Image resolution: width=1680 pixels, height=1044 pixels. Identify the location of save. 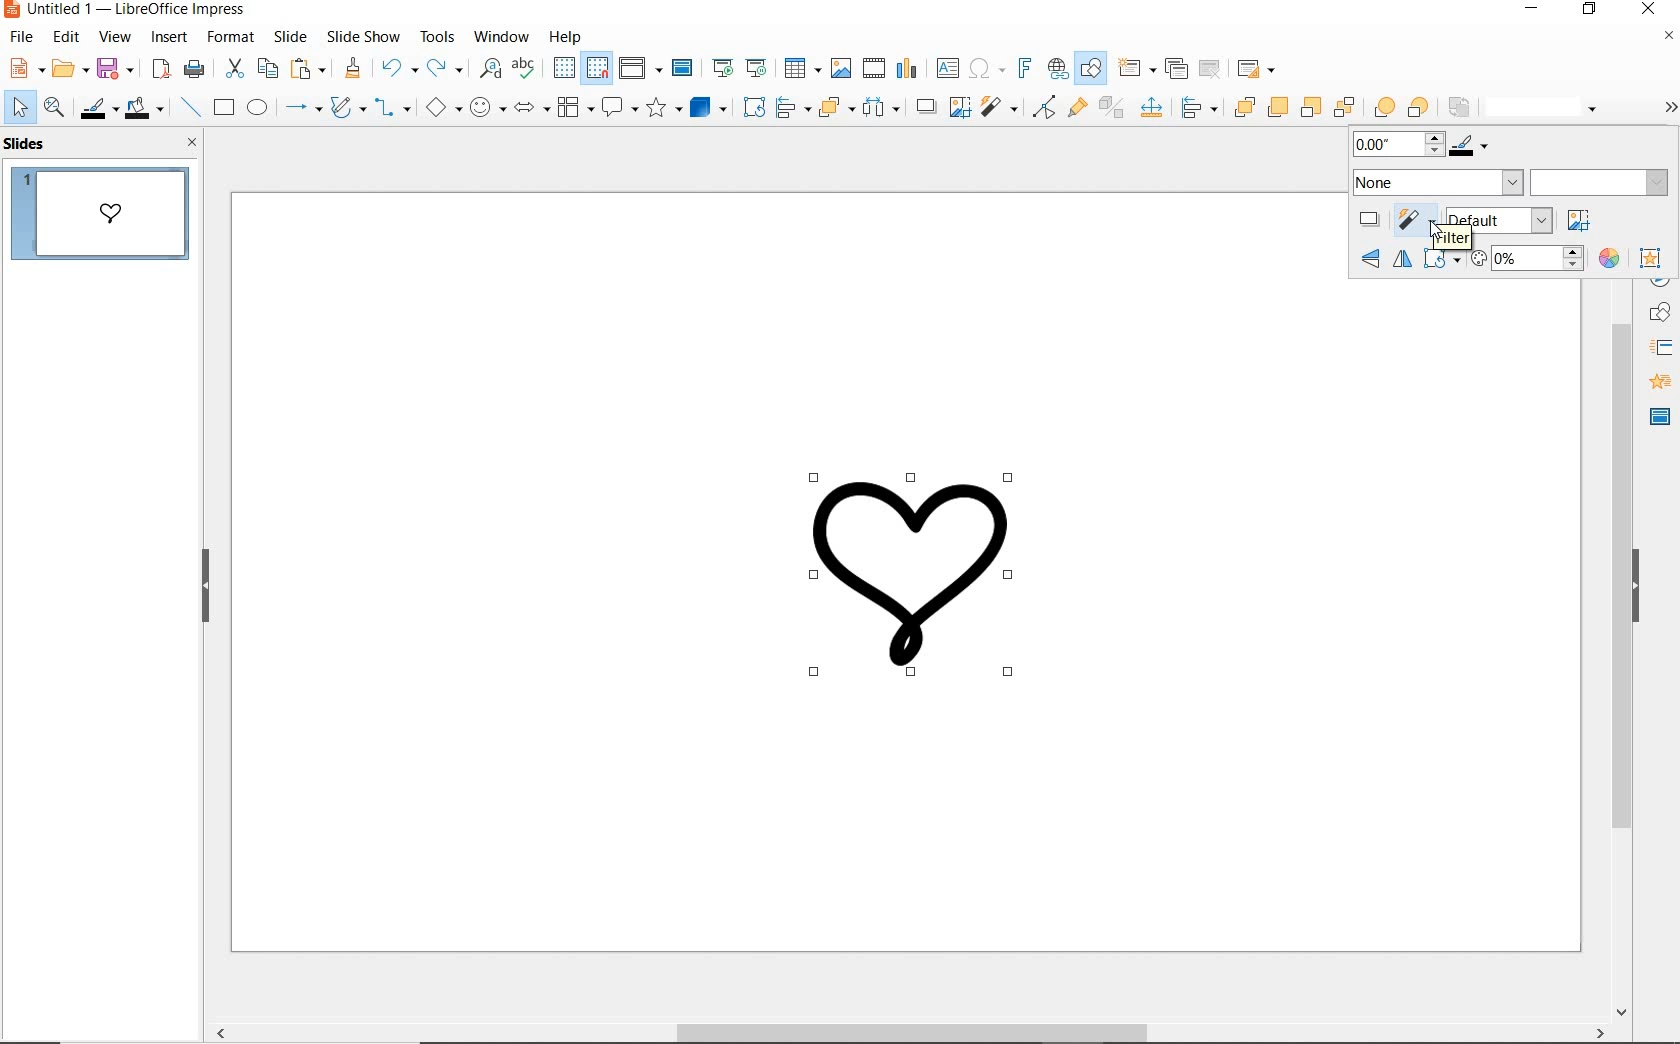
(116, 69).